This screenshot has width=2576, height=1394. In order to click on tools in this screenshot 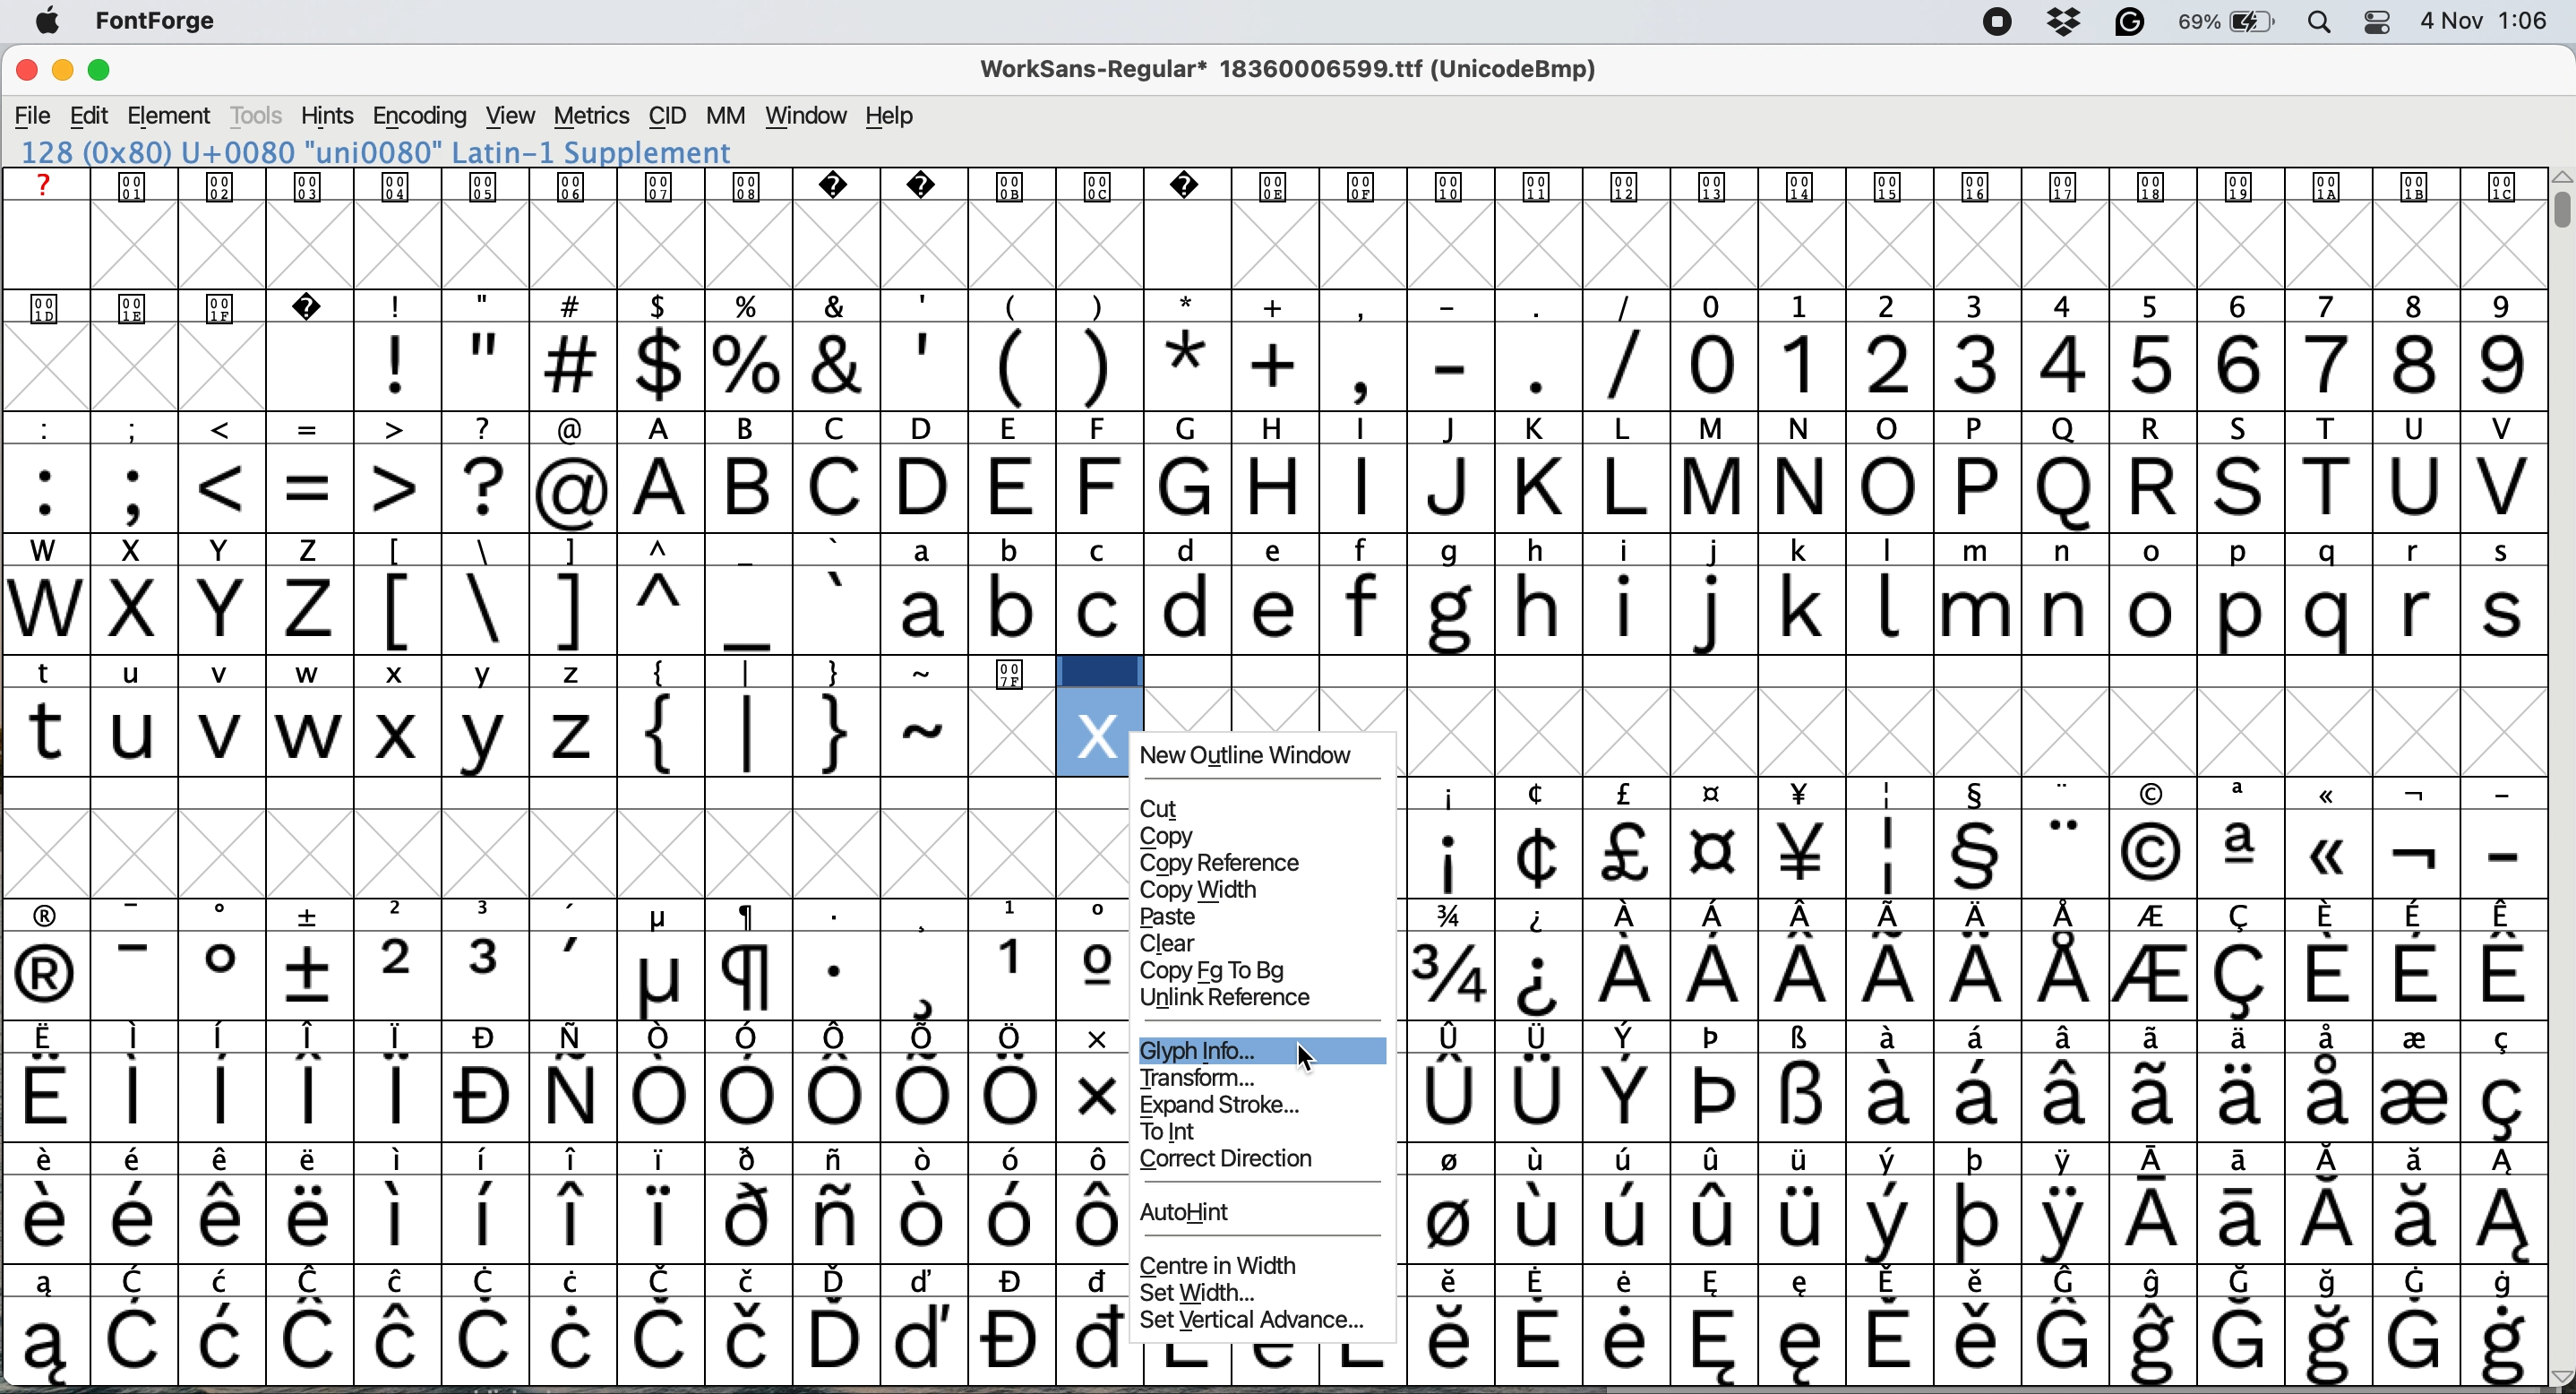, I will do `click(258, 116)`.